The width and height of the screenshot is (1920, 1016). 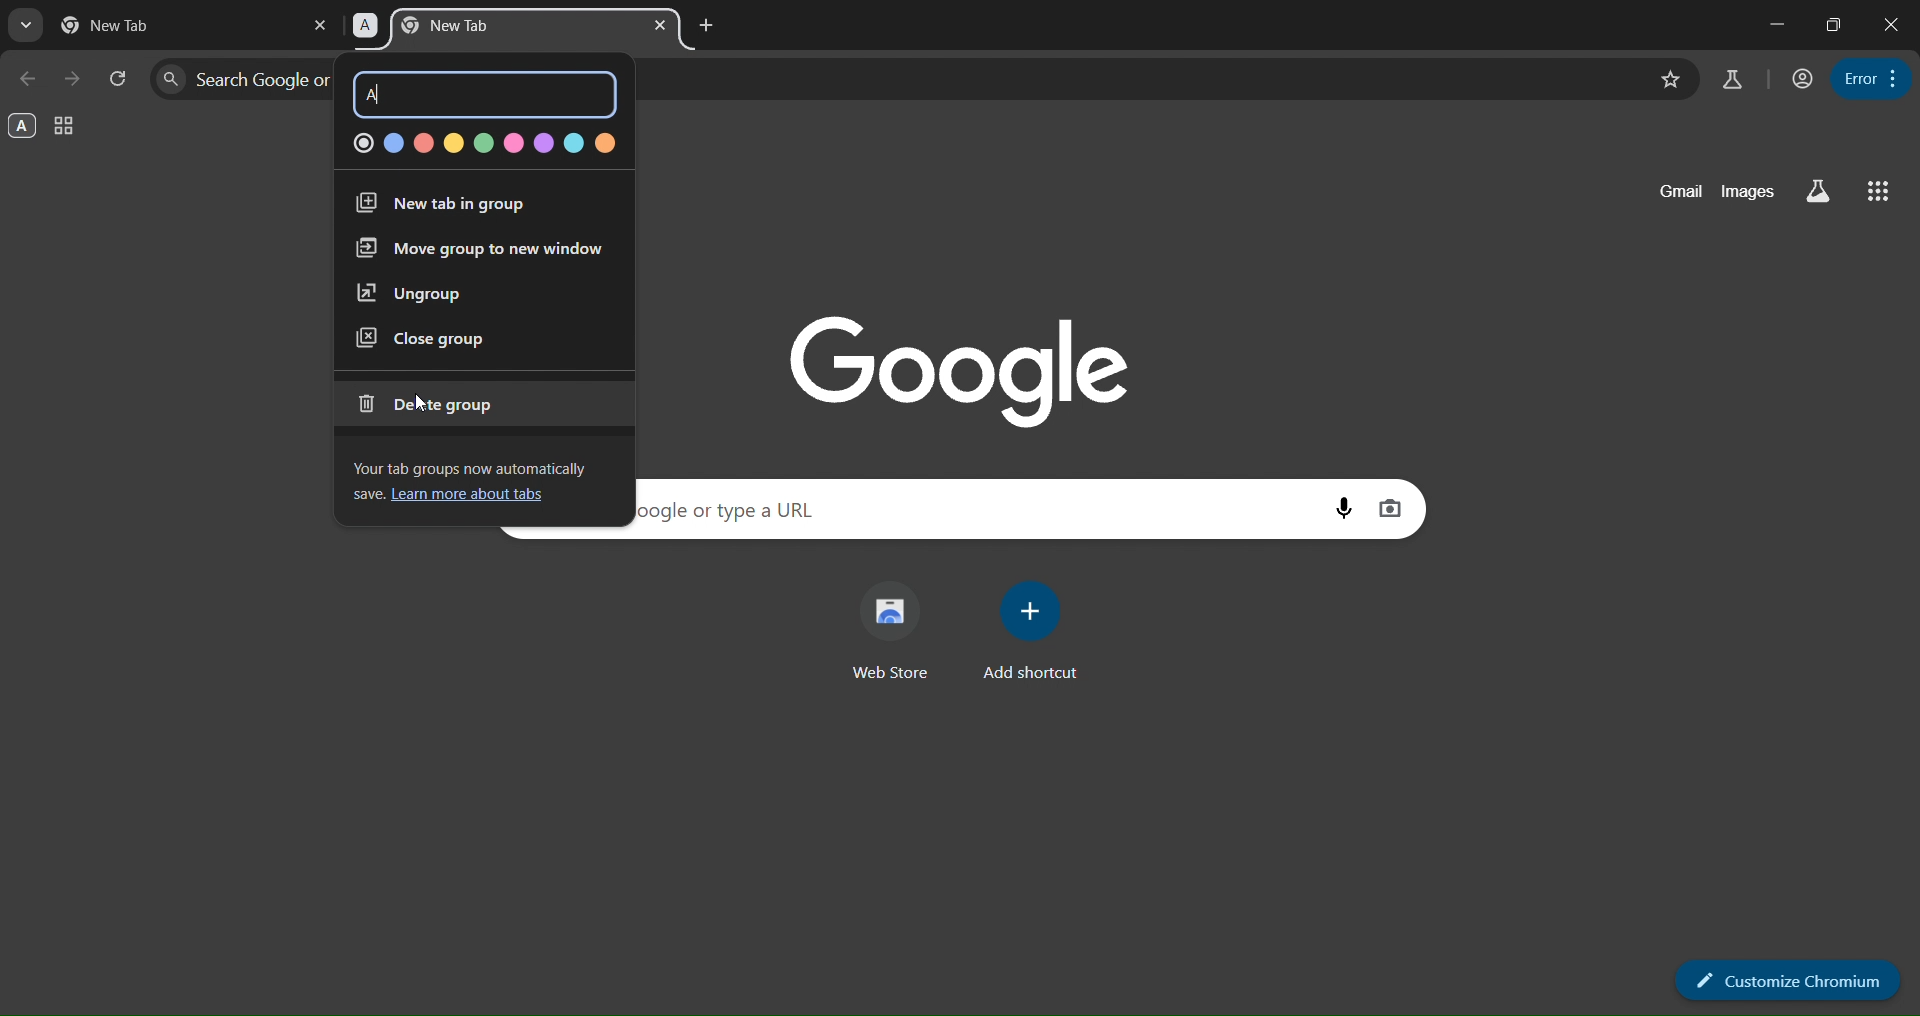 I want to click on new tab, so click(x=130, y=25).